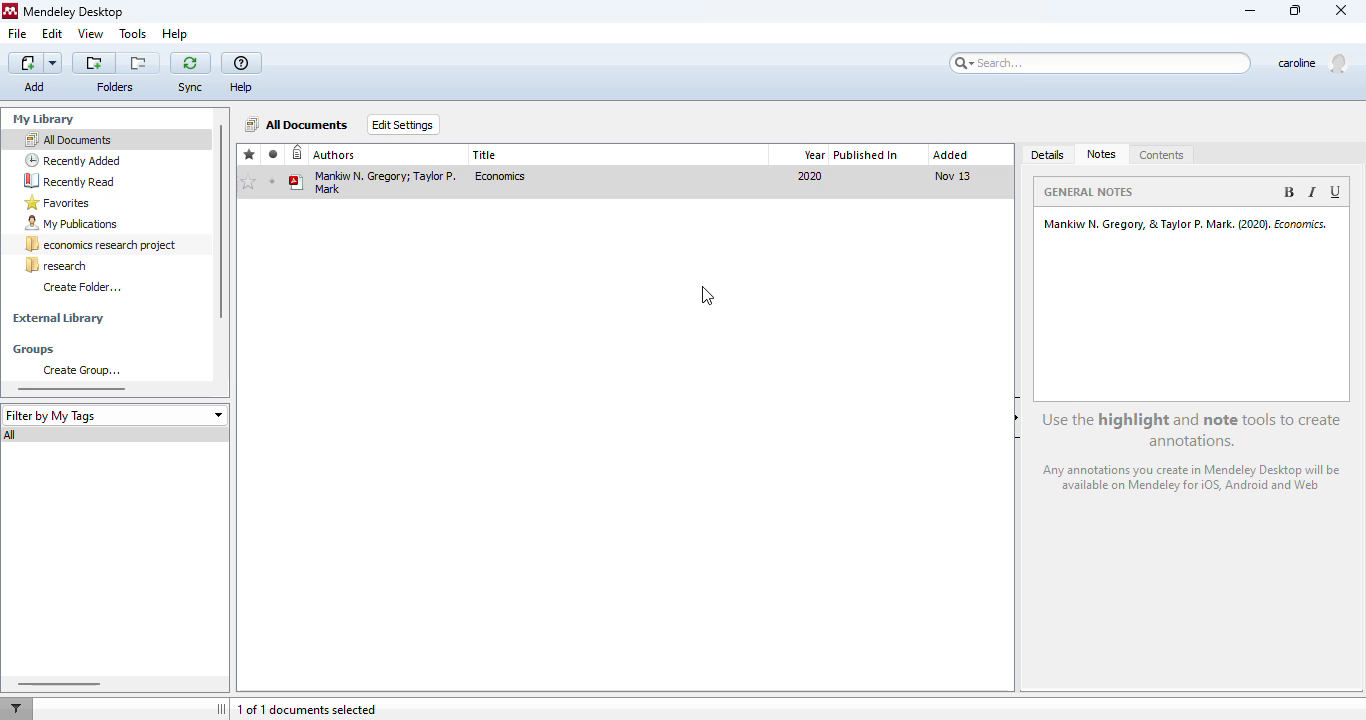  What do you see at coordinates (1288, 192) in the screenshot?
I see `bold` at bounding box center [1288, 192].